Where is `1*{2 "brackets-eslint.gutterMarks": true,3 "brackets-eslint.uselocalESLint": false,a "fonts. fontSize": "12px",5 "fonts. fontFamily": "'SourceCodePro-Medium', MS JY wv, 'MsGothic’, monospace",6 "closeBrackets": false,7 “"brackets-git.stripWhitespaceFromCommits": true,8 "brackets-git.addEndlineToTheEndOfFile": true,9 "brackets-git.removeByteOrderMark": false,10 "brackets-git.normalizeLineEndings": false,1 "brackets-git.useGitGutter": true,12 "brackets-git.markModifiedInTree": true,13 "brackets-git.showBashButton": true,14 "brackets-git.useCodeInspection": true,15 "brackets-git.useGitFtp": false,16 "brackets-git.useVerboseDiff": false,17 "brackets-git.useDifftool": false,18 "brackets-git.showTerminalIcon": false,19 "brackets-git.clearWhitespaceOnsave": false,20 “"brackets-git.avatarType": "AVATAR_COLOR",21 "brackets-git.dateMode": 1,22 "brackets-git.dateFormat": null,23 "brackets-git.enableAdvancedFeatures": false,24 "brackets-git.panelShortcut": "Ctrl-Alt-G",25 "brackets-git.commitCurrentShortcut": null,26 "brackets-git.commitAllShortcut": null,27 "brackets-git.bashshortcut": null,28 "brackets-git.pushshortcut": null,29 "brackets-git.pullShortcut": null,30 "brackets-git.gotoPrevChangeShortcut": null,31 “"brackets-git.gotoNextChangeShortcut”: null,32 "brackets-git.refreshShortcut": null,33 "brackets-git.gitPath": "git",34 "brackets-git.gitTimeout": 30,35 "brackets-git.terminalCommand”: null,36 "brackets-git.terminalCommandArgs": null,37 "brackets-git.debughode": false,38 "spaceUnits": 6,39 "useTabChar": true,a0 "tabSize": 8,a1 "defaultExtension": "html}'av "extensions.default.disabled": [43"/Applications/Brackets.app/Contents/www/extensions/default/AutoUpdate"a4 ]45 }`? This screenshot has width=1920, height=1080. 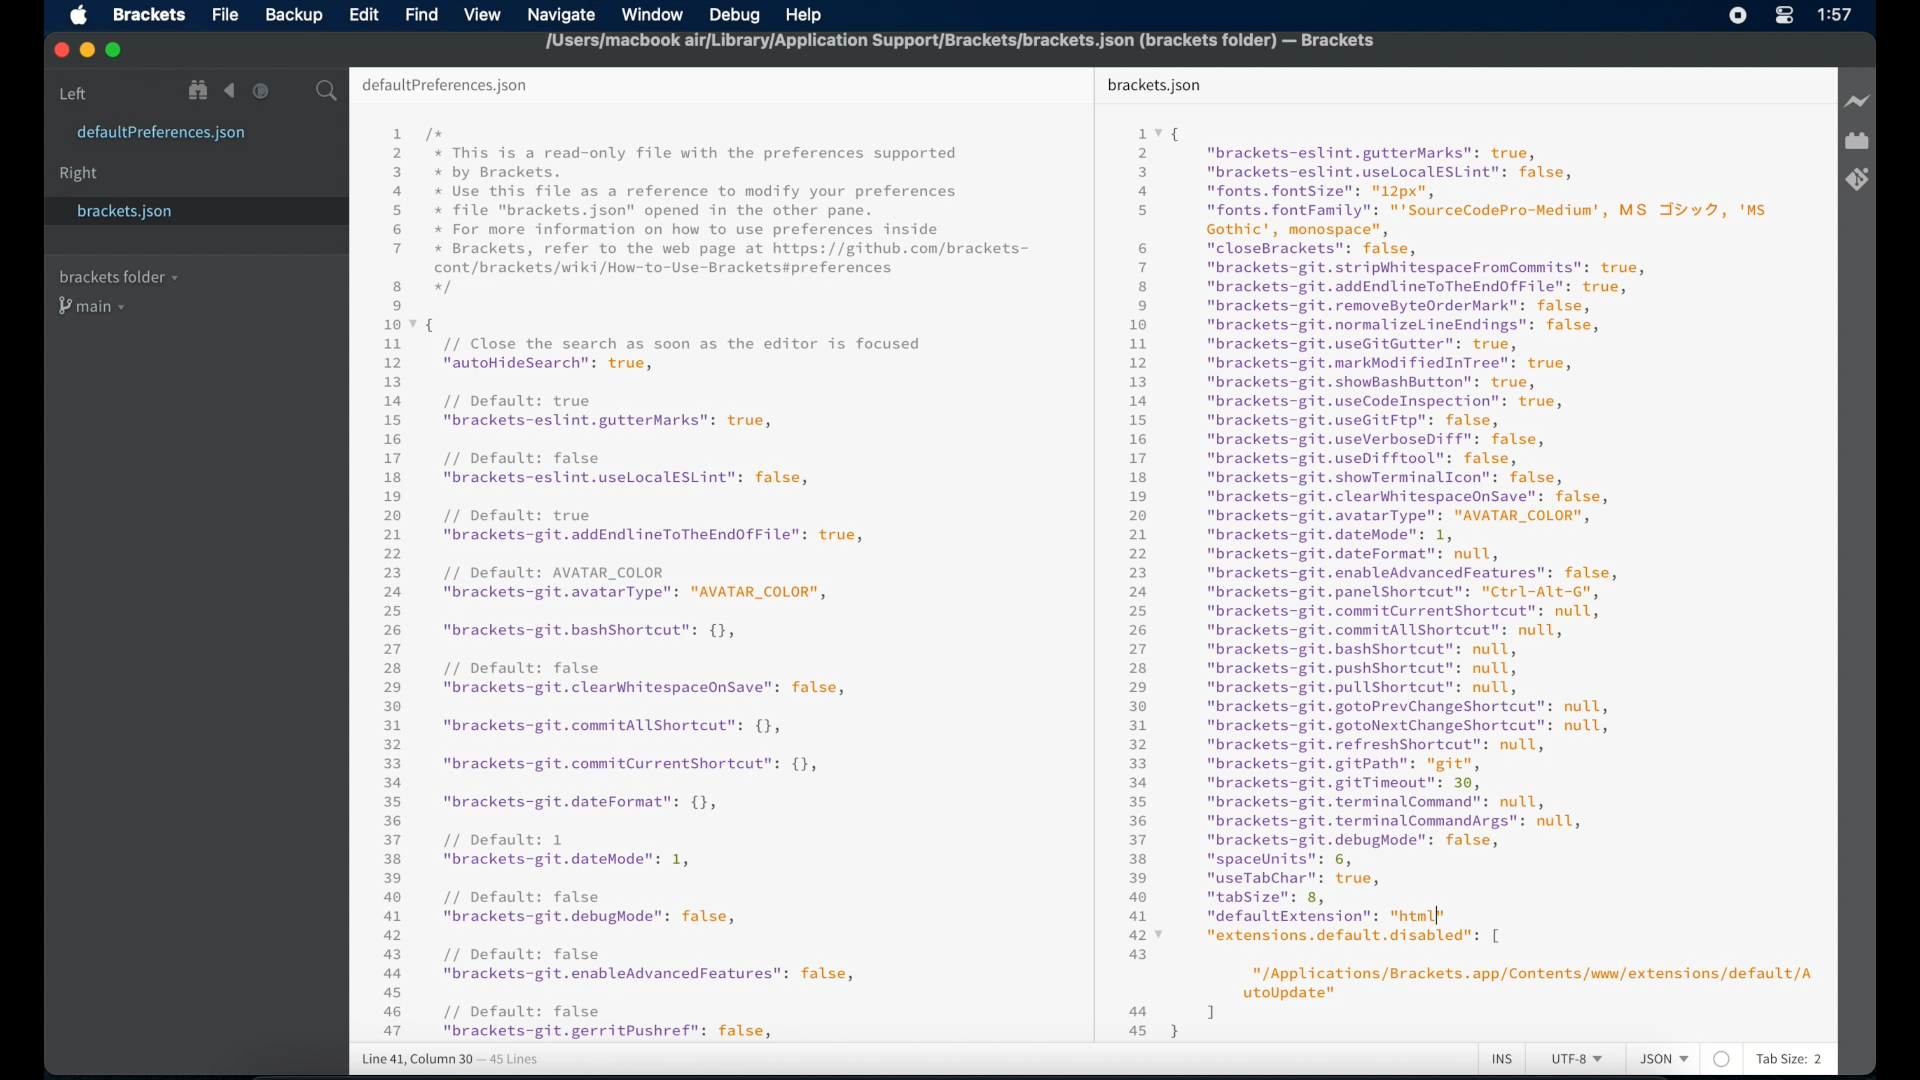
1*{2 "brackets-eslint.gutterMarks": true,3 "brackets-eslint.uselocalESLint": false,a "fonts. fontSize": "12px",5 "fonts. fontFamily": "'SourceCodePro-Medium', MS JY wv, 'MsGothic’, monospace",6 "closeBrackets": false,7 “"brackets-git.stripWhitespaceFromCommits": true,8 "brackets-git.addEndlineToTheEndOfFile": true,9 "brackets-git.removeByteOrderMark": false,10 "brackets-git.normalizeLineEndings": false,1 "brackets-git.useGitGutter": true,12 "brackets-git.markModifiedInTree": true,13 "brackets-git.showBashButton": true,14 "brackets-git.useCodeInspection": true,15 "brackets-git.useGitFtp": false,16 "brackets-git.useVerboseDiff": false,17 "brackets-git.useDifftool": false,18 "brackets-git.showTerminalIcon": false,19 "brackets-git.clearWhitespaceOnsave": false,20 “"brackets-git.avatarType": "AVATAR_COLOR",21 "brackets-git.dateMode": 1,22 "brackets-git.dateFormat": null,23 "brackets-git.enableAdvancedFeatures": false,24 "brackets-git.panelShortcut": "Ctrl-Alt-G",25 "brackets-git.commitCurrentShortcut": null,26 "brackets-git.commitAllShortcut": null,27 "brackets-git.bashshortcut": null,28 "brackets-git.pushshortcut": null,29 "brackets-git.pullShortcut": null,30 "brackets-git.gotoPrevChangeShortcut": null,31 “"brackets-git.gotoNextChangeShortcut”: null,32 "brackets-git.refreshShortcut": null,33 "brackets-git.gitPath": "git",34 "brackets-git.gitTimeout": 30,35 "brackets-git.terminalCommand”: null,36 "brackets-git.terminalCommandArgs": null,37 "brackets-git.debughode": false,38 "spaceUnits": 6,39 "useTabChar": true,a0 "tabSize": 8,a1 "defaultExtension": "html}'av "extensions.default.disabled": [43"/Applications/Brackets.app/Contents/www/extensions/default/AutoUpdate"a4 ]45 } is located at coordinates (1460, 579).